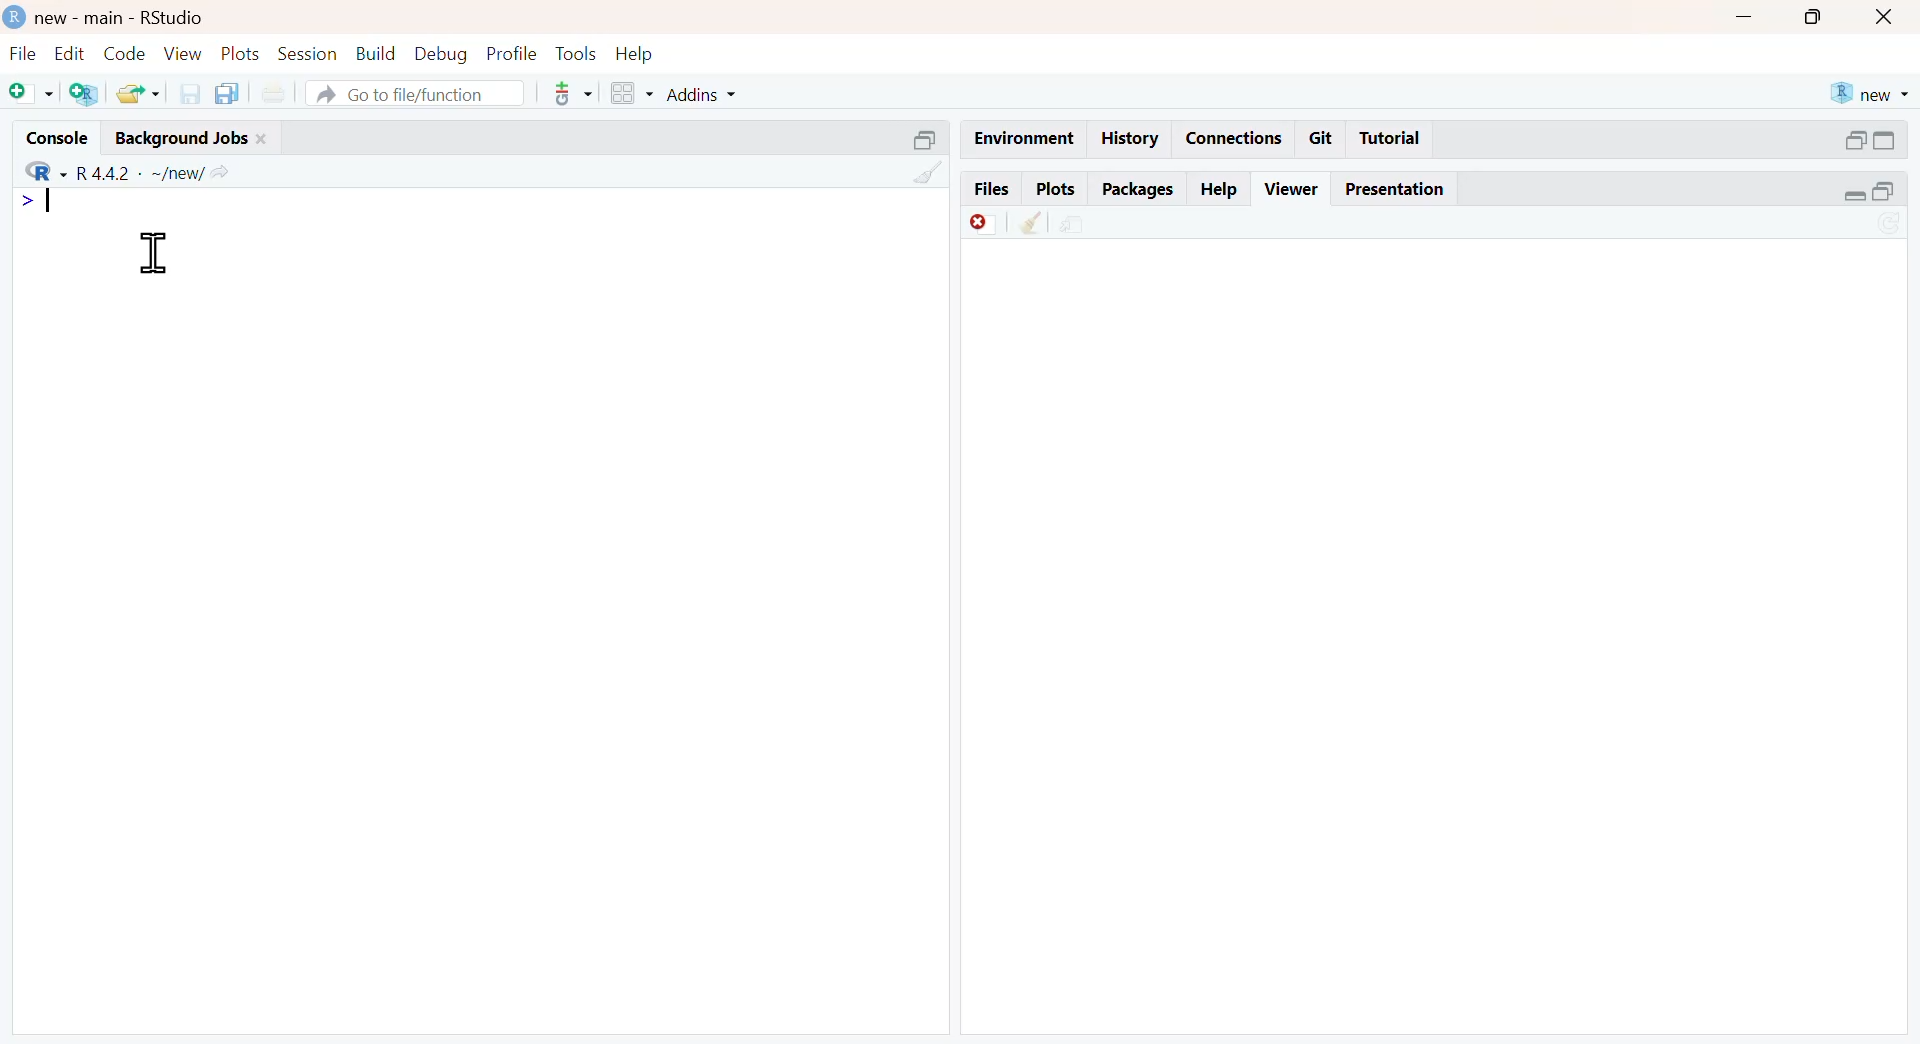 This screenshot has width=1920, height=1044. Describe the element at coordinates (1390, 139) in the screenshot. I see `tutorial` at that location.